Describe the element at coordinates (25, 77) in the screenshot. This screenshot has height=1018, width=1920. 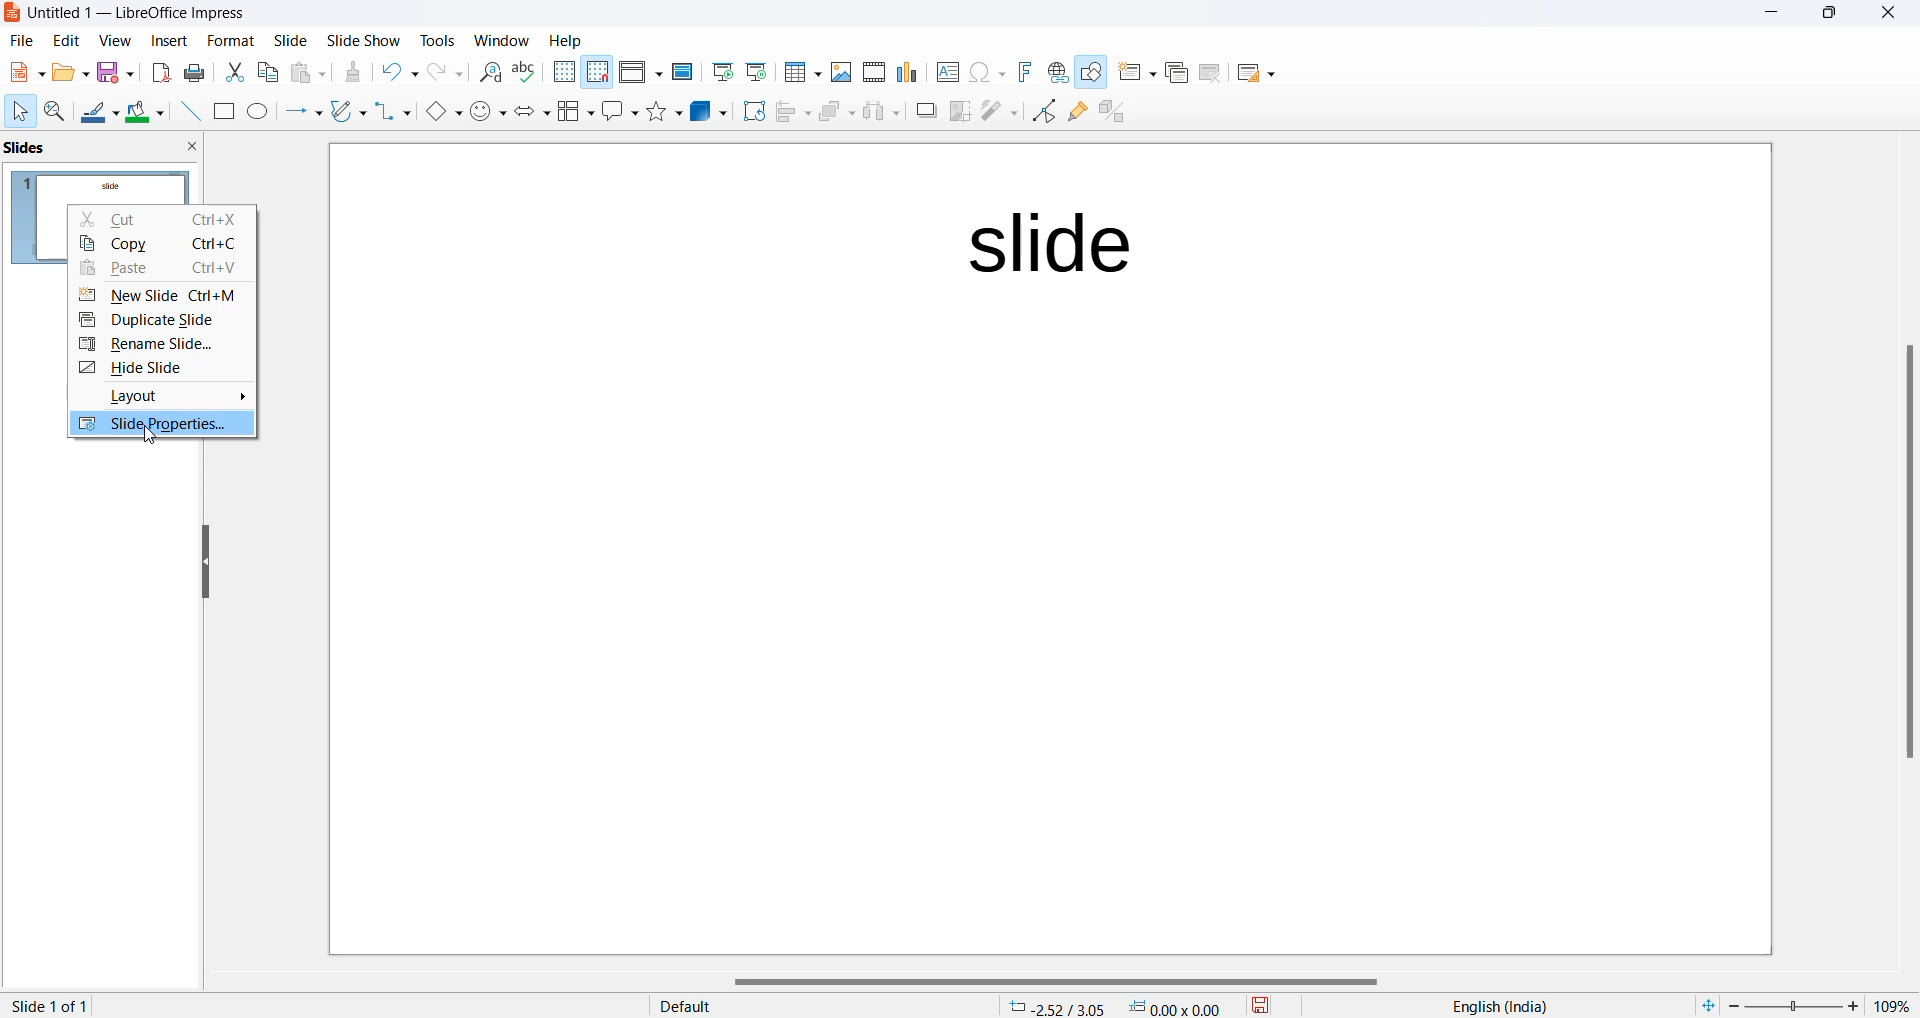
I see `new file` at that location.